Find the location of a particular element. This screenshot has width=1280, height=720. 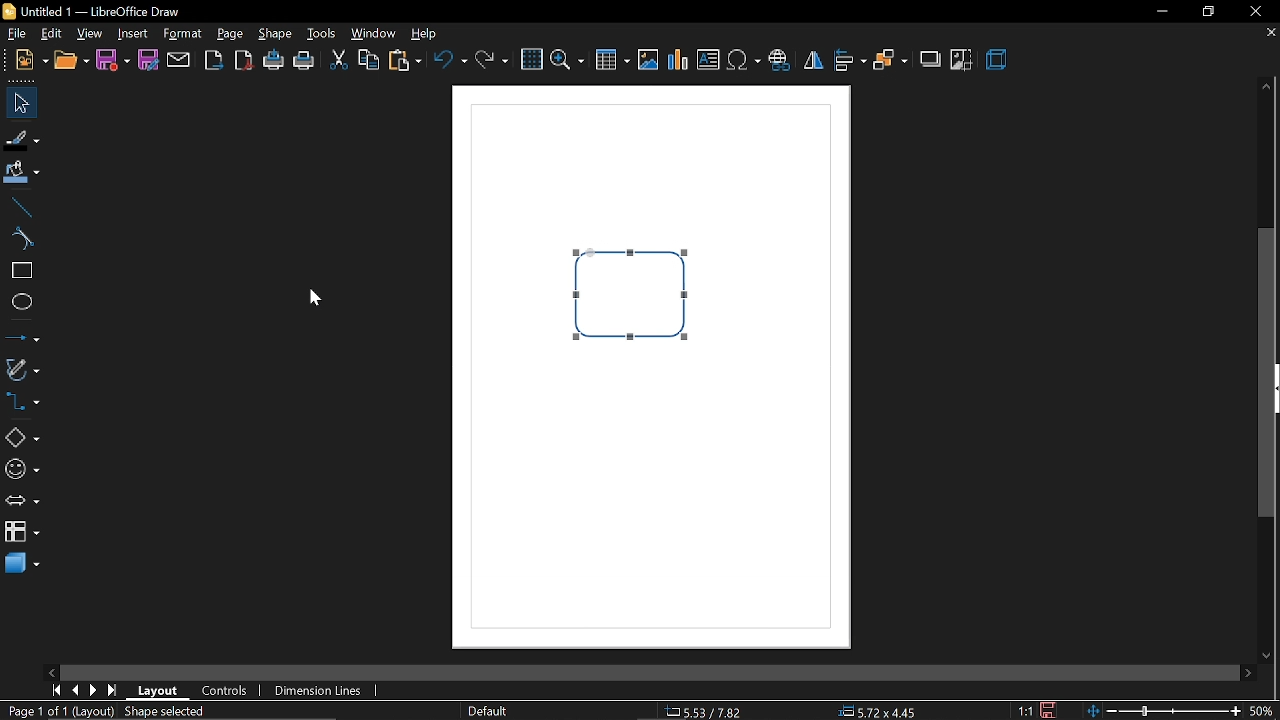

file is located at coordinates (15, 32).